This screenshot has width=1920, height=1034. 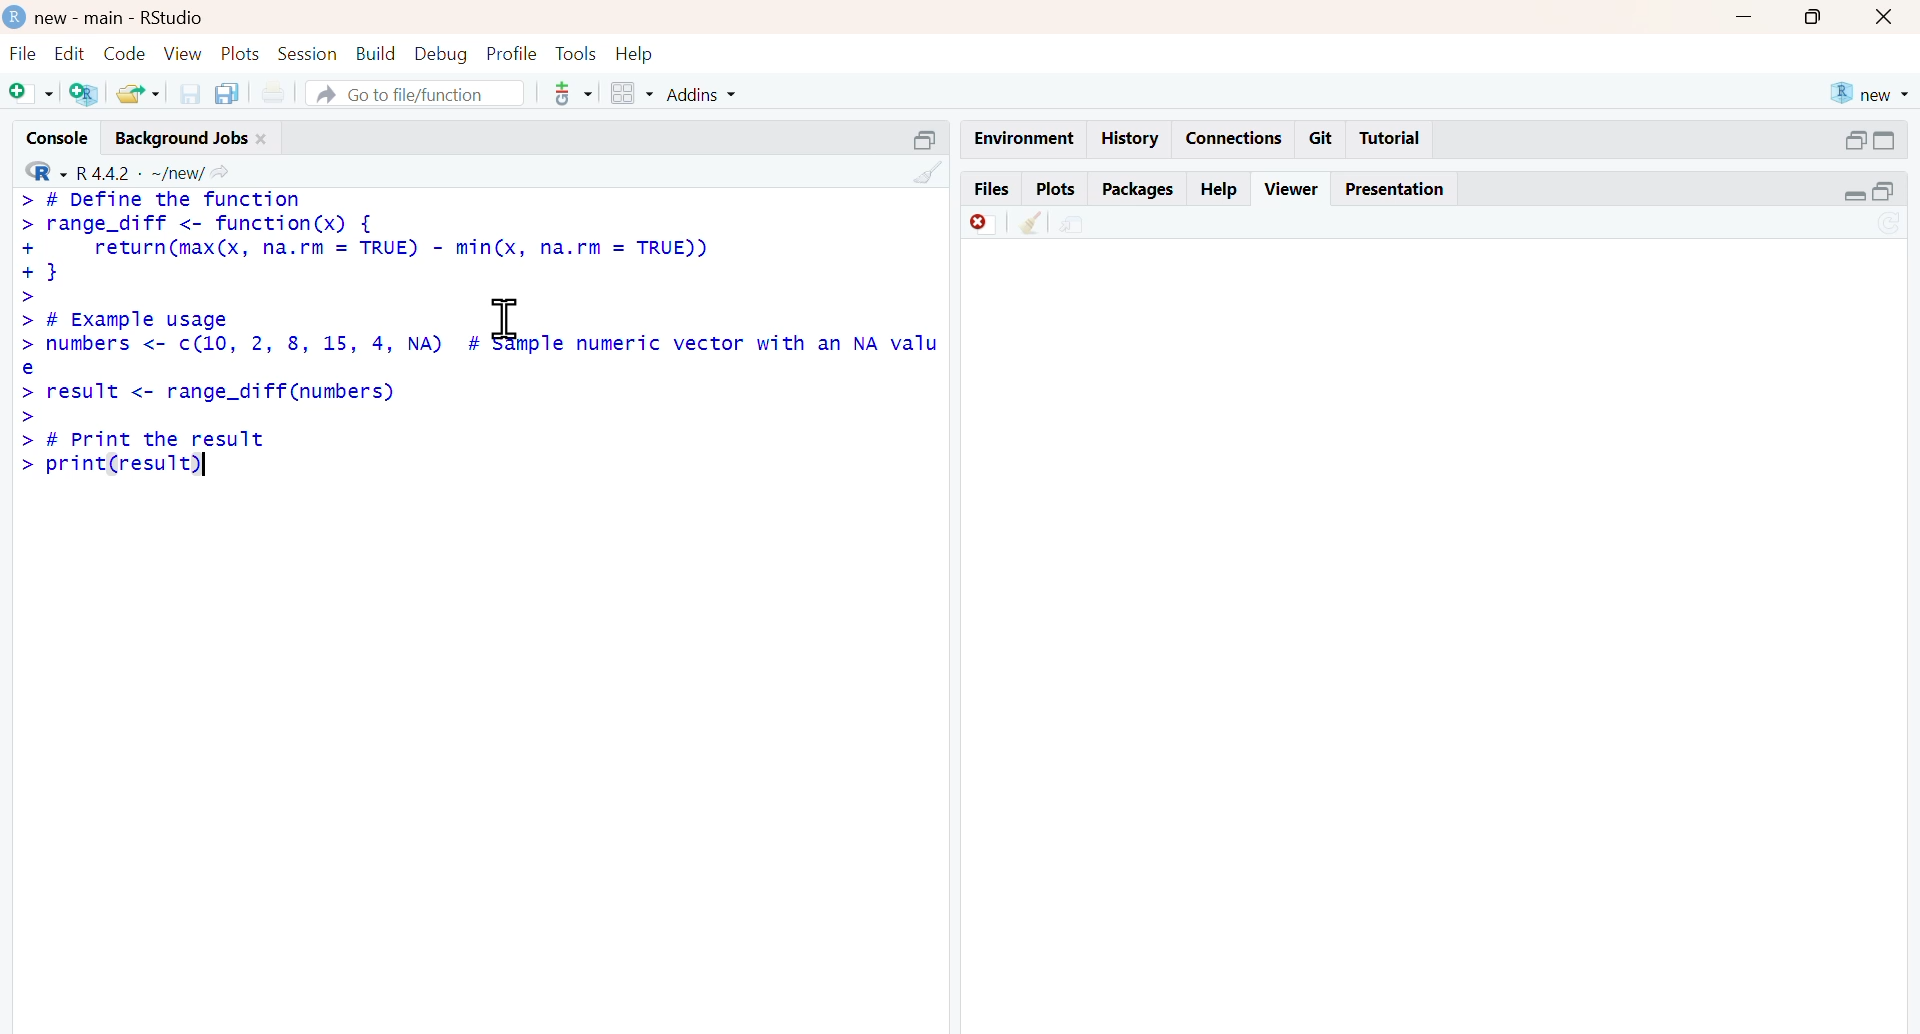 I want to click on help, so click(x=634, y=55).